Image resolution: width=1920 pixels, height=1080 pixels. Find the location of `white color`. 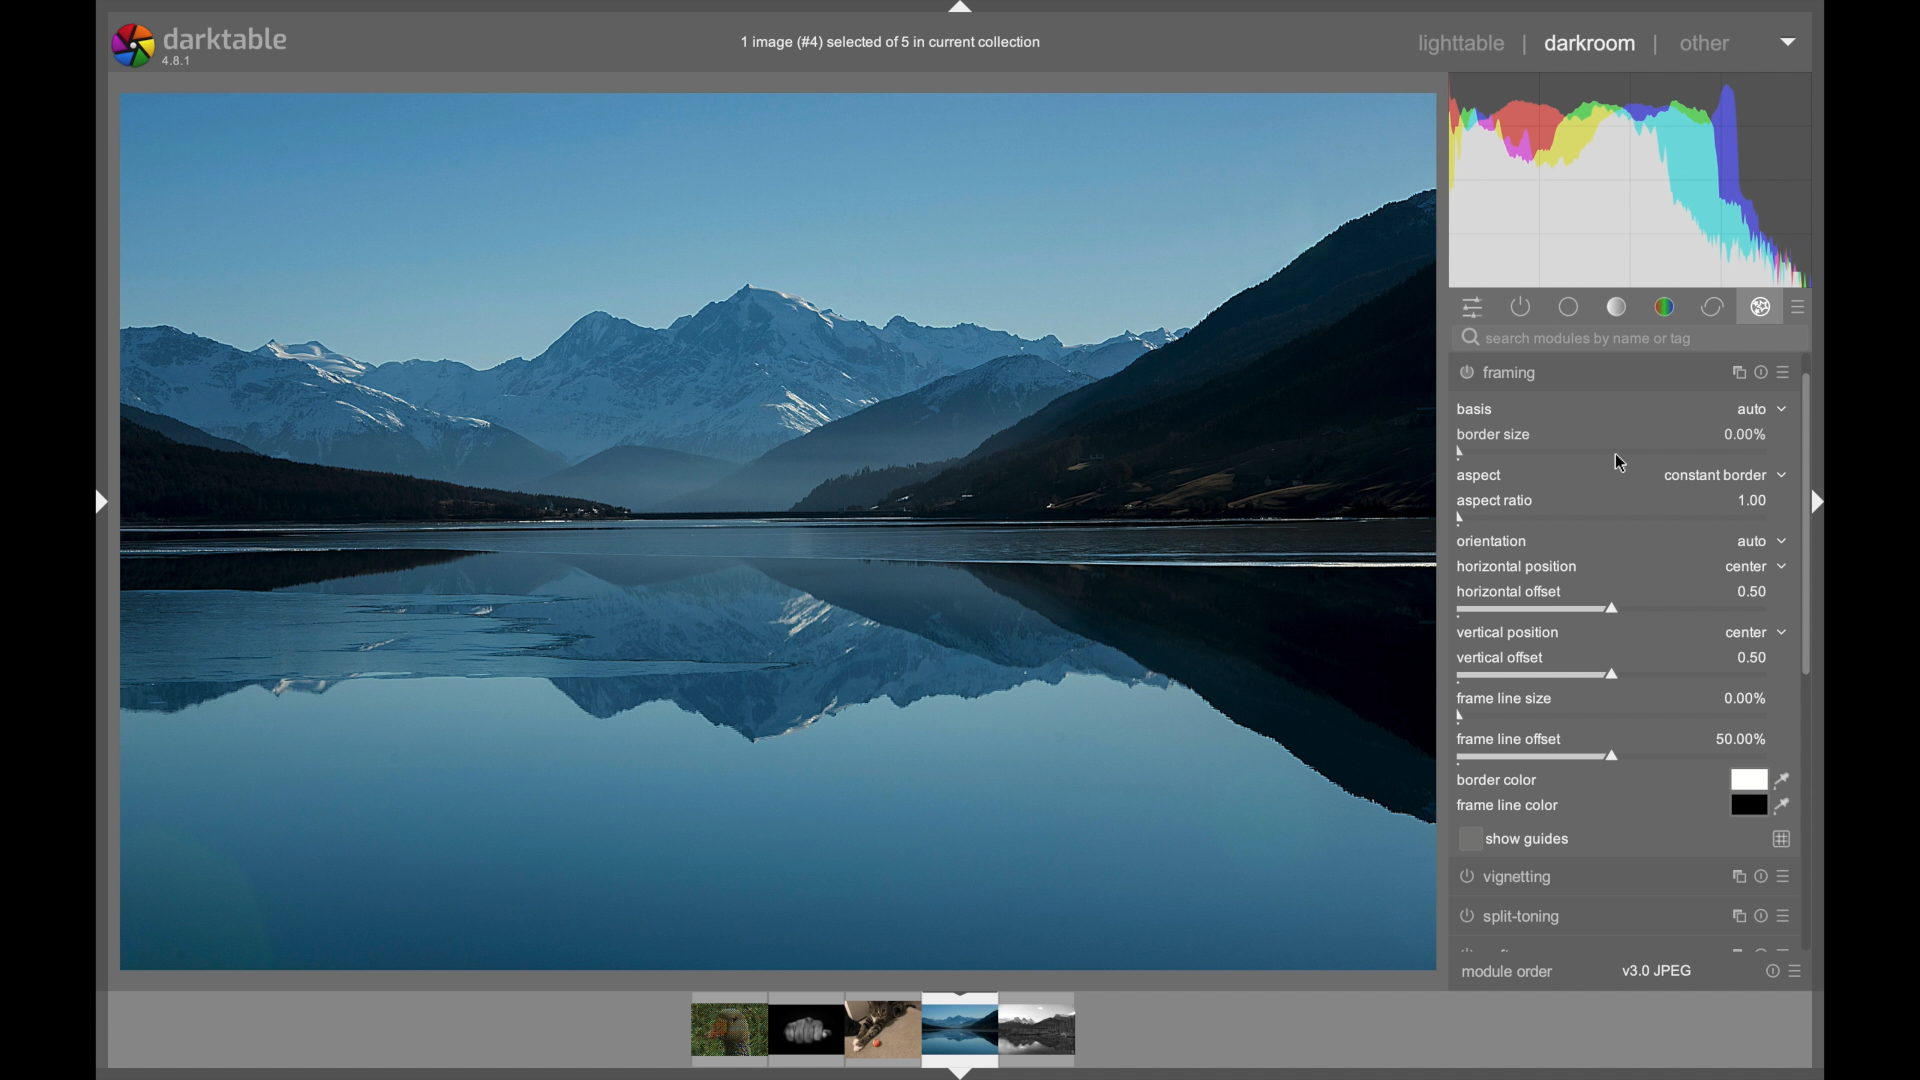

white color is located at coordinates (1748, 778).